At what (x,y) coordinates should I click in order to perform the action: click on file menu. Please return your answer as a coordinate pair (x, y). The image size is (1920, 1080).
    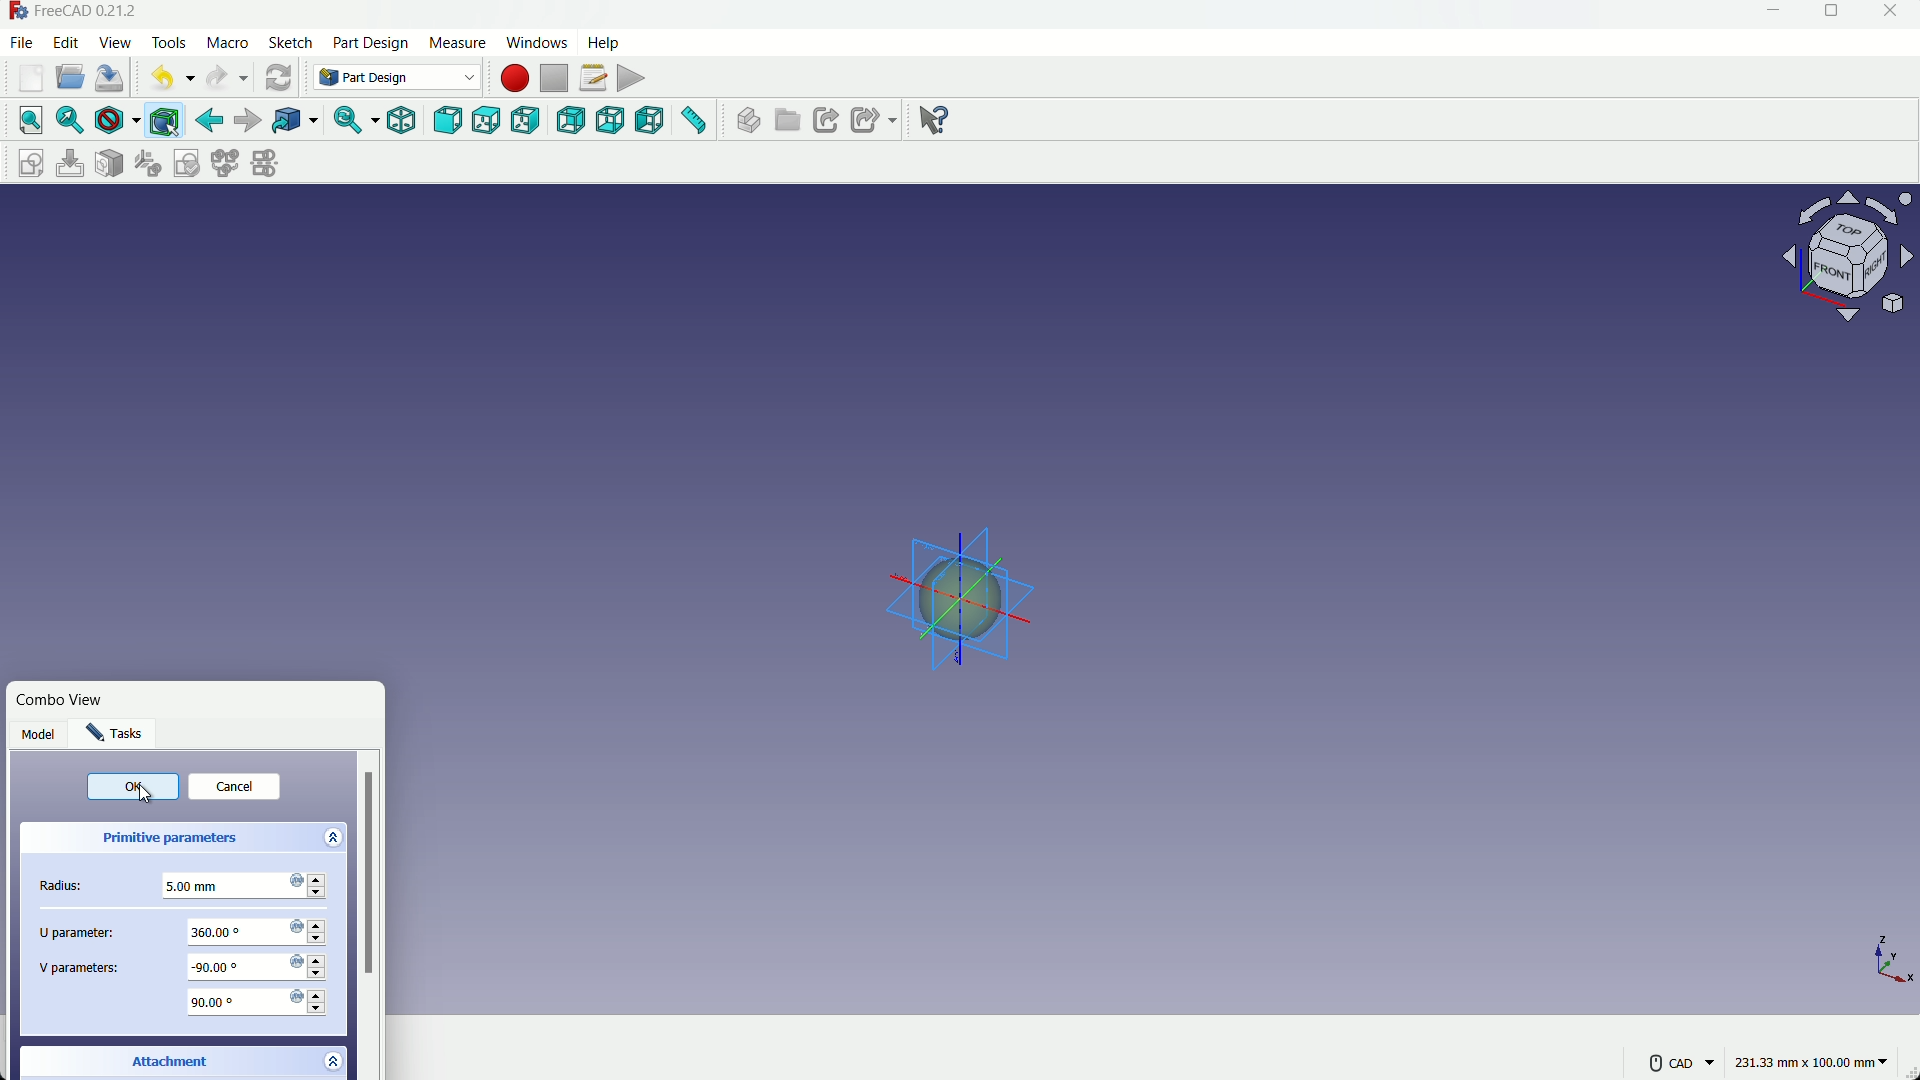
    Looking at the image, I should click on (22, 43).